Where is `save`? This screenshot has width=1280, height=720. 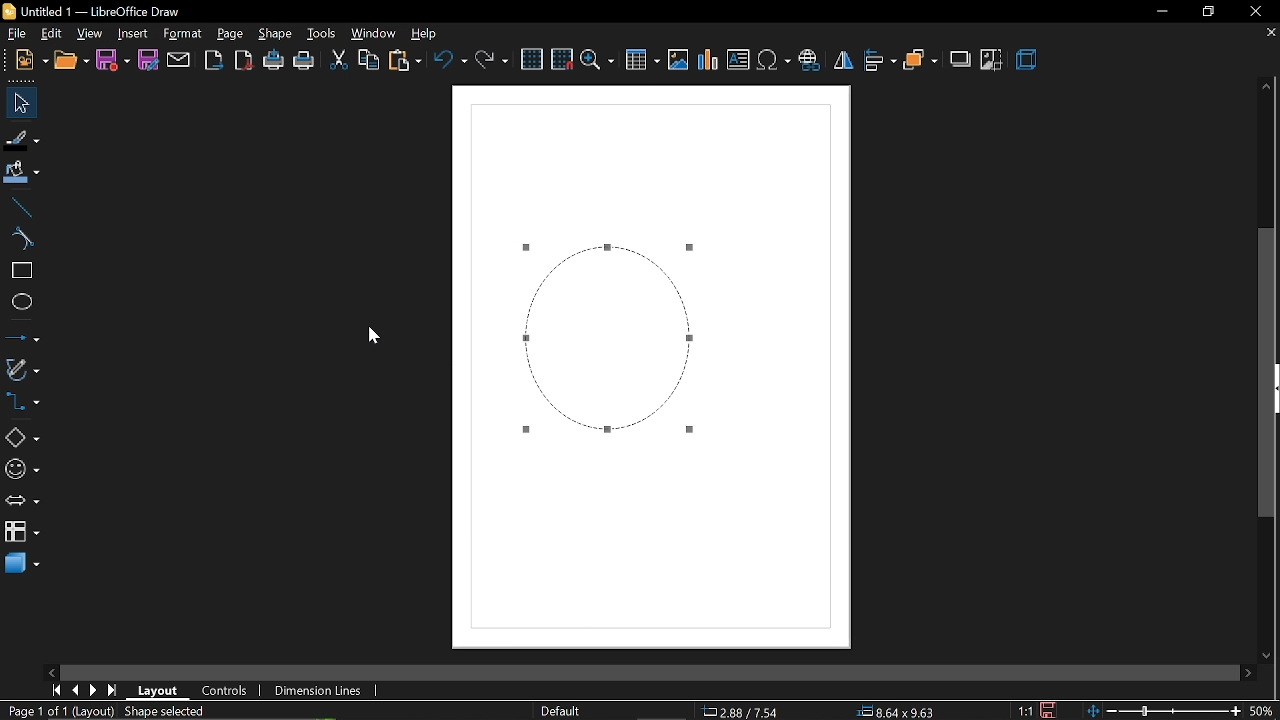 save is located at coordinates (1052, 709).